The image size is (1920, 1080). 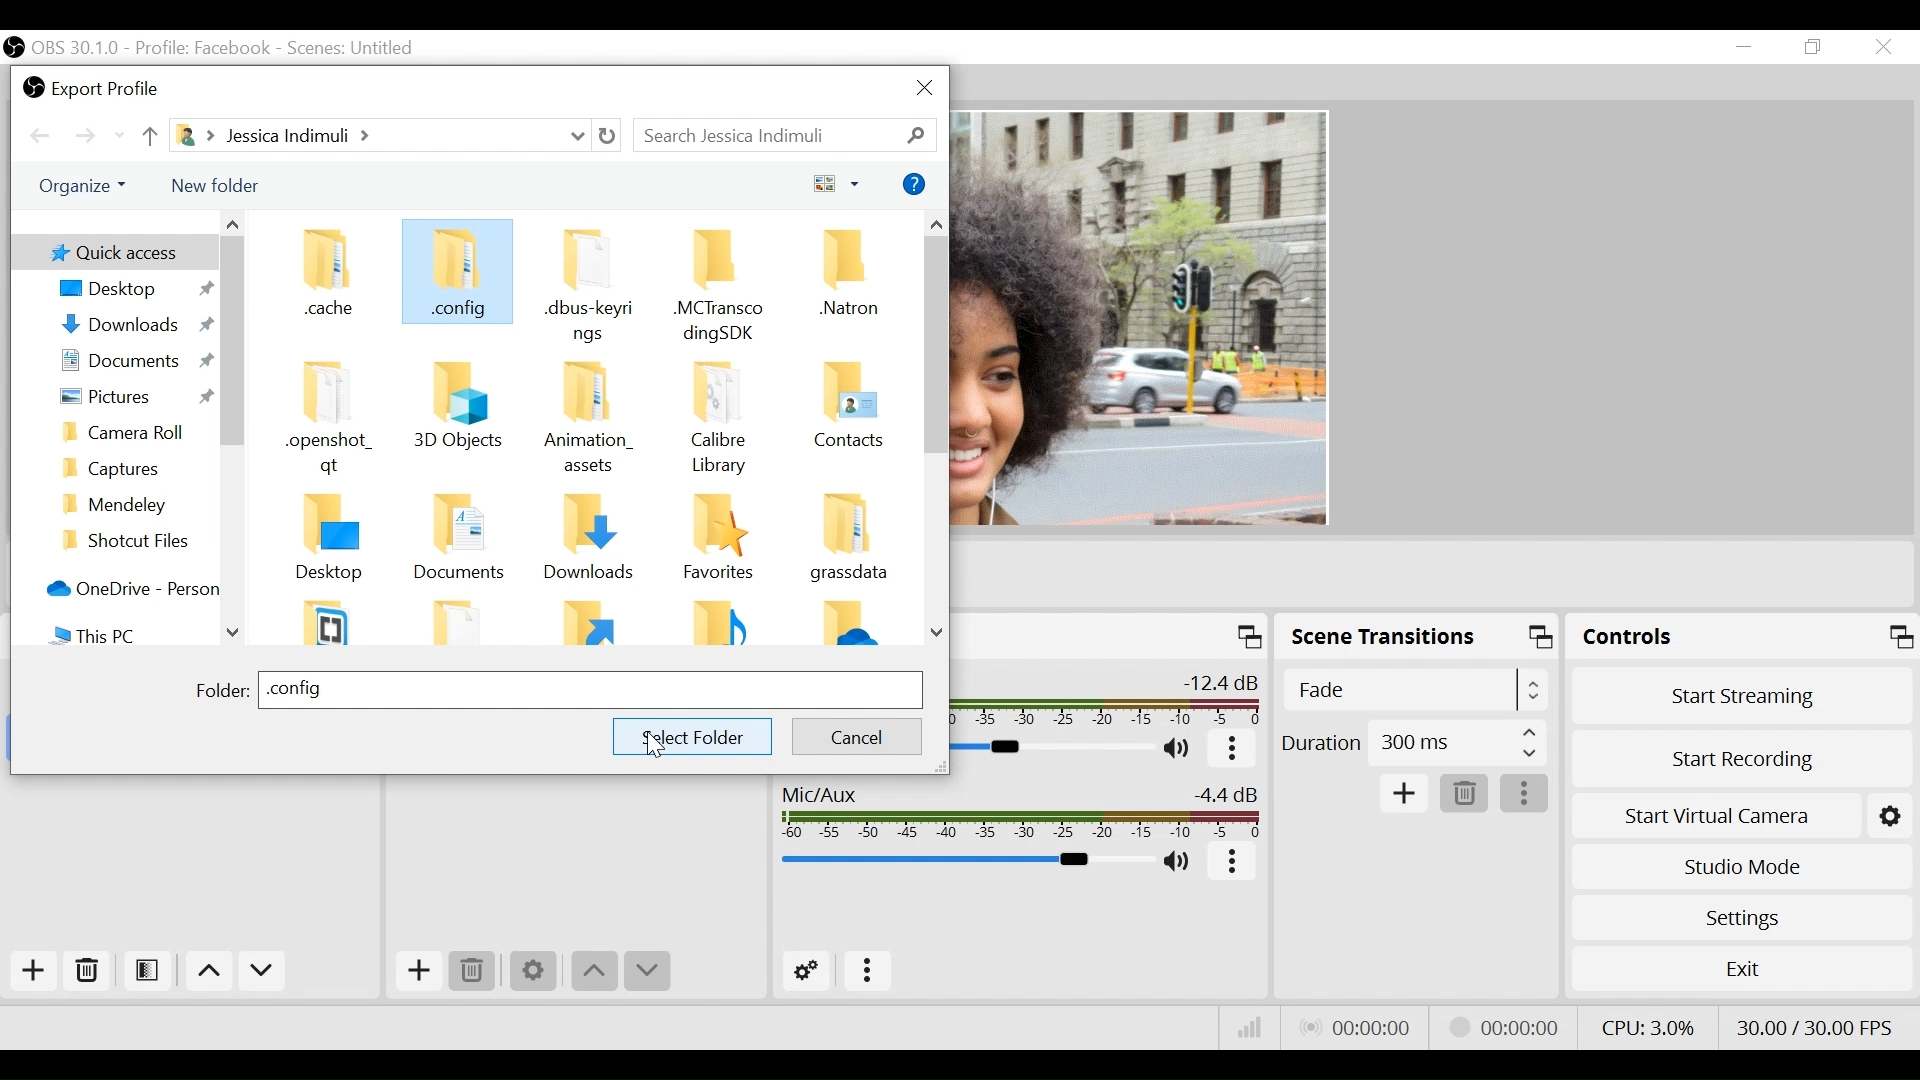 What do you see at coordinates (333, 281) in the screenshot?
I see `Folder` at bounding box center [333, 281].